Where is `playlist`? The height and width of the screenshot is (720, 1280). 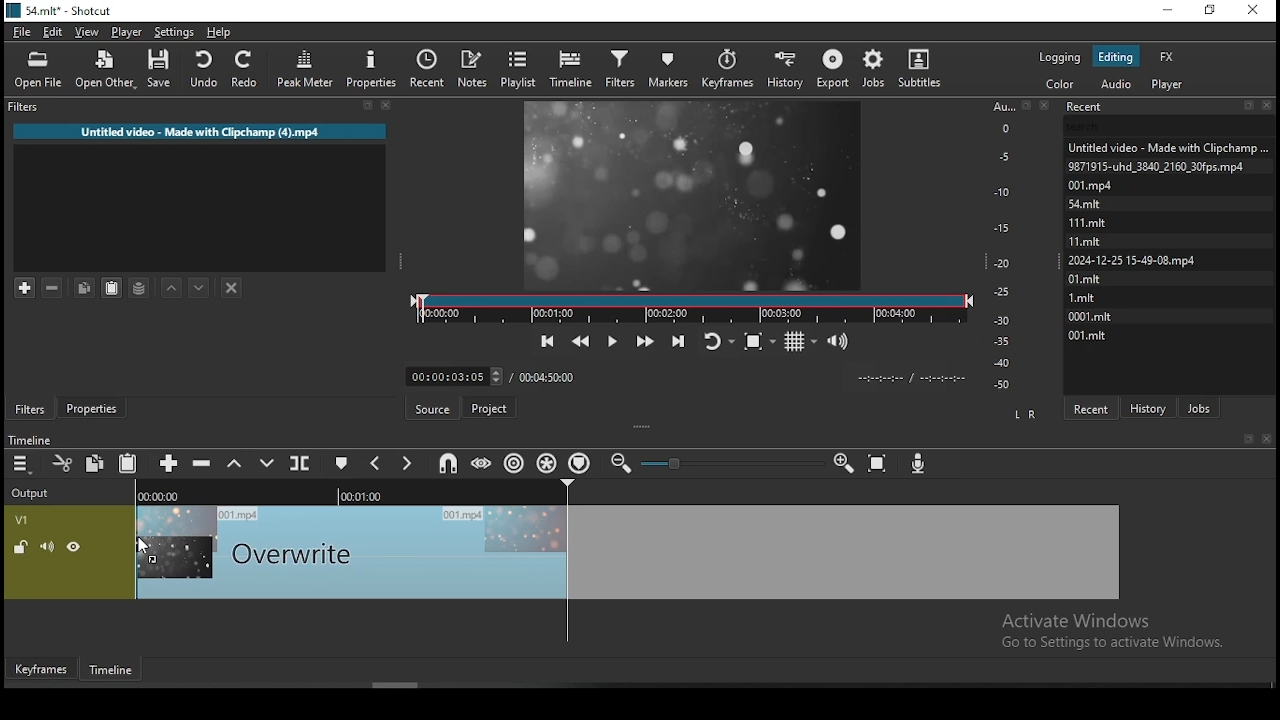
playlist is located at coordinates (518, 70).